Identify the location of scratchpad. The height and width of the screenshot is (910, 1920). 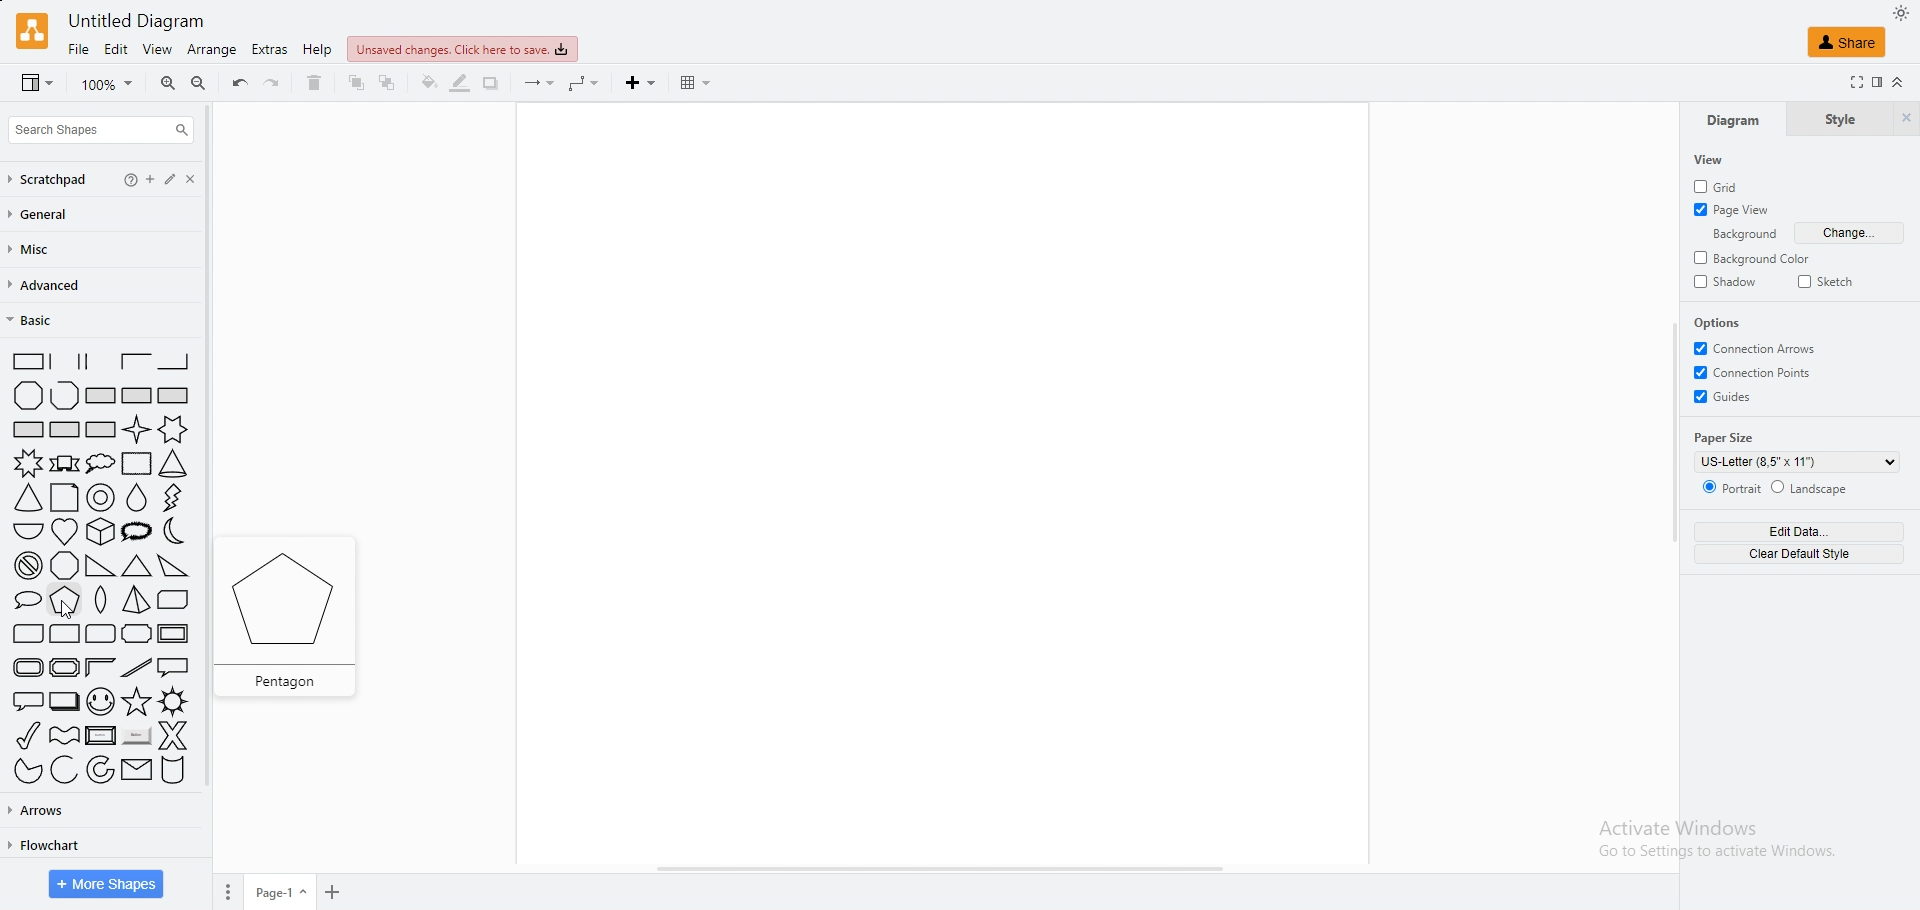
(50, 180).